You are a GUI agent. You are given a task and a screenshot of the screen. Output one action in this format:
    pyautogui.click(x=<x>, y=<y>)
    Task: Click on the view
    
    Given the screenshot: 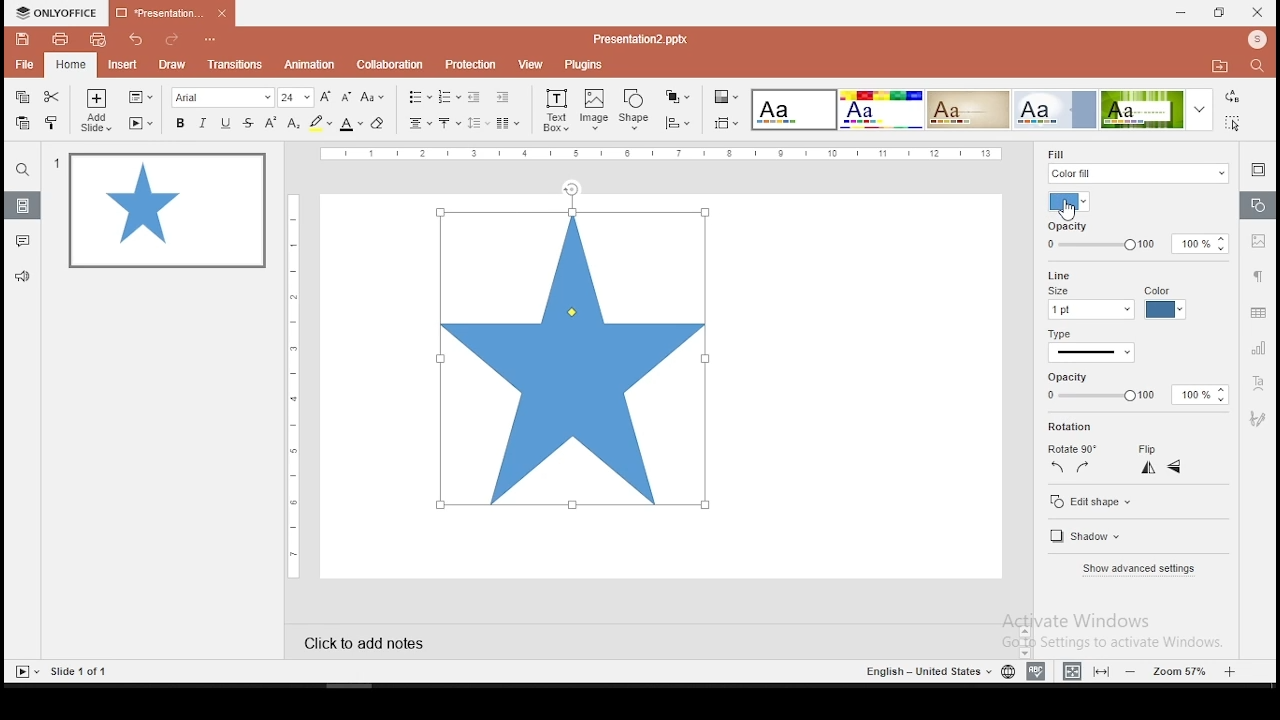 What is the action you would take?
    pyautogui.click(x=528, y=65)
    